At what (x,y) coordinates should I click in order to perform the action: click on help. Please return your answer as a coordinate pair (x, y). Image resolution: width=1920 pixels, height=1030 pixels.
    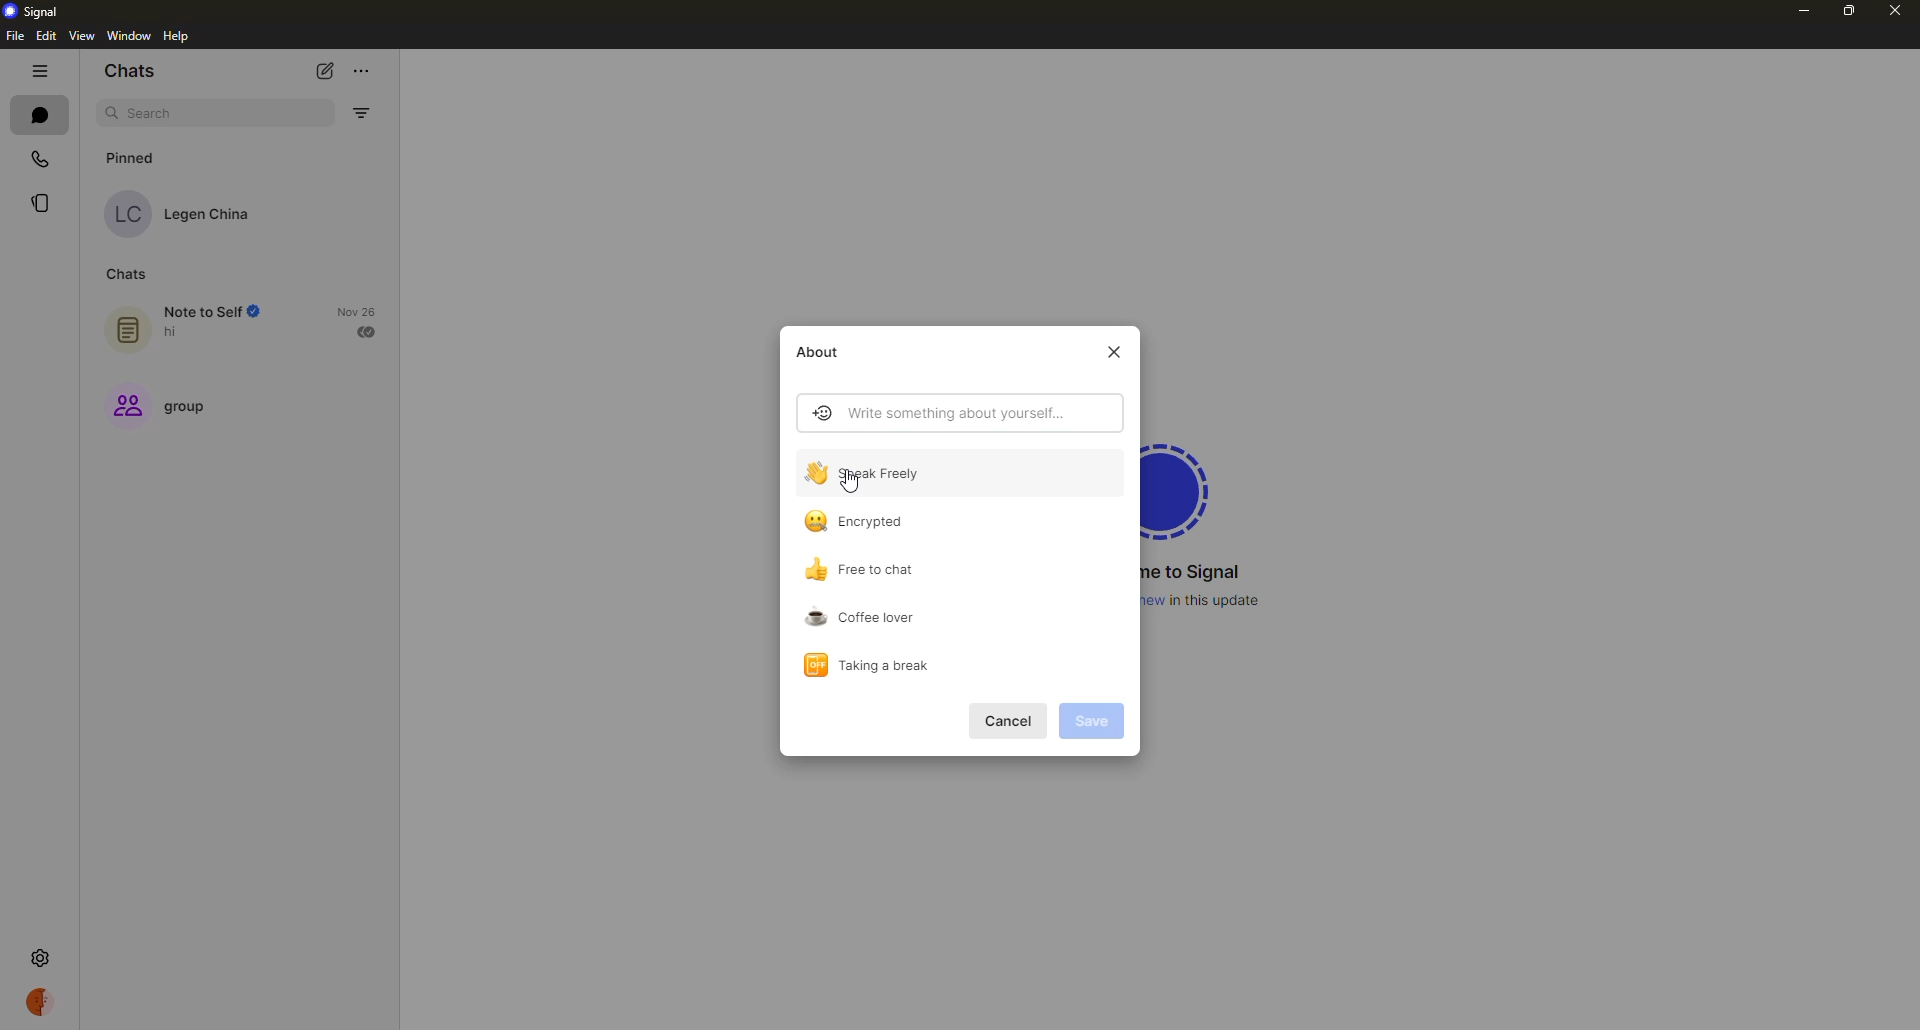
    Looking at the image, I should click on (178, 37).